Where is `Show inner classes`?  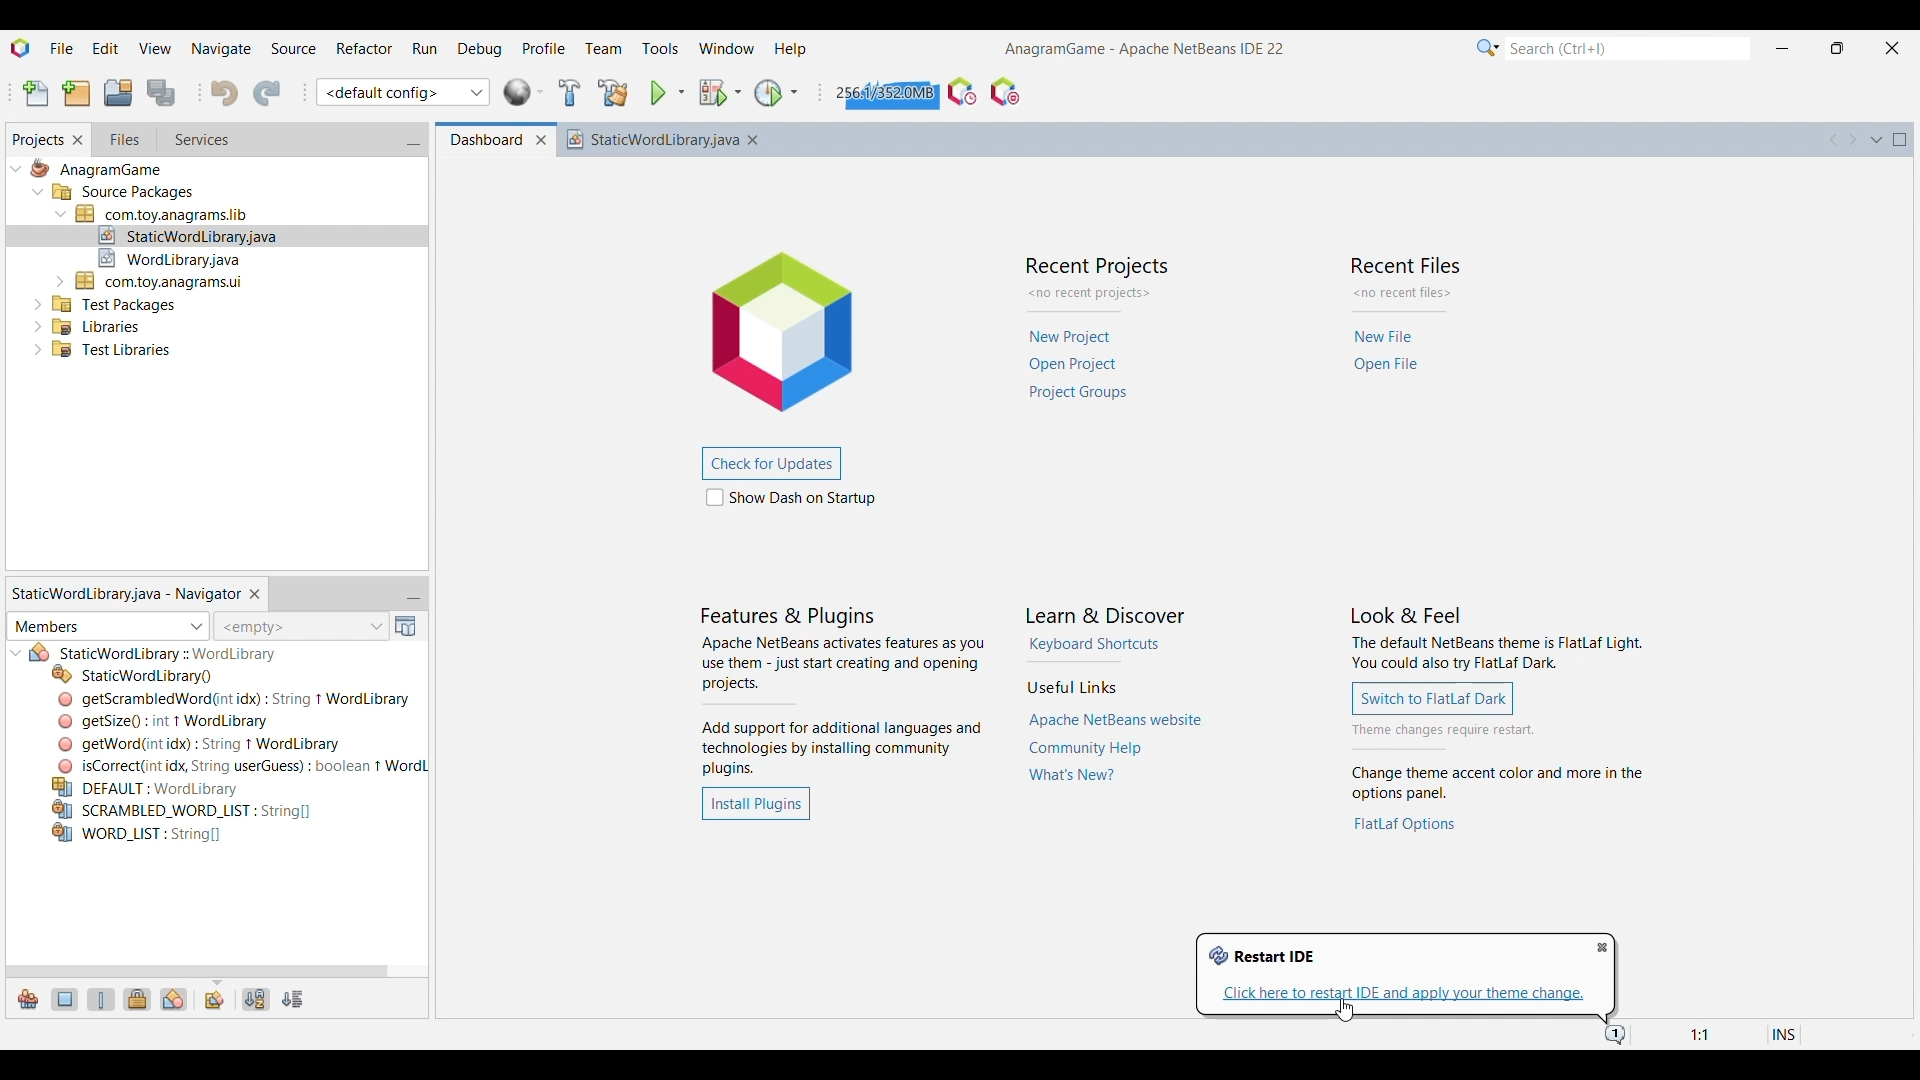 Show inner classes is located at coordinates (174, 1000).